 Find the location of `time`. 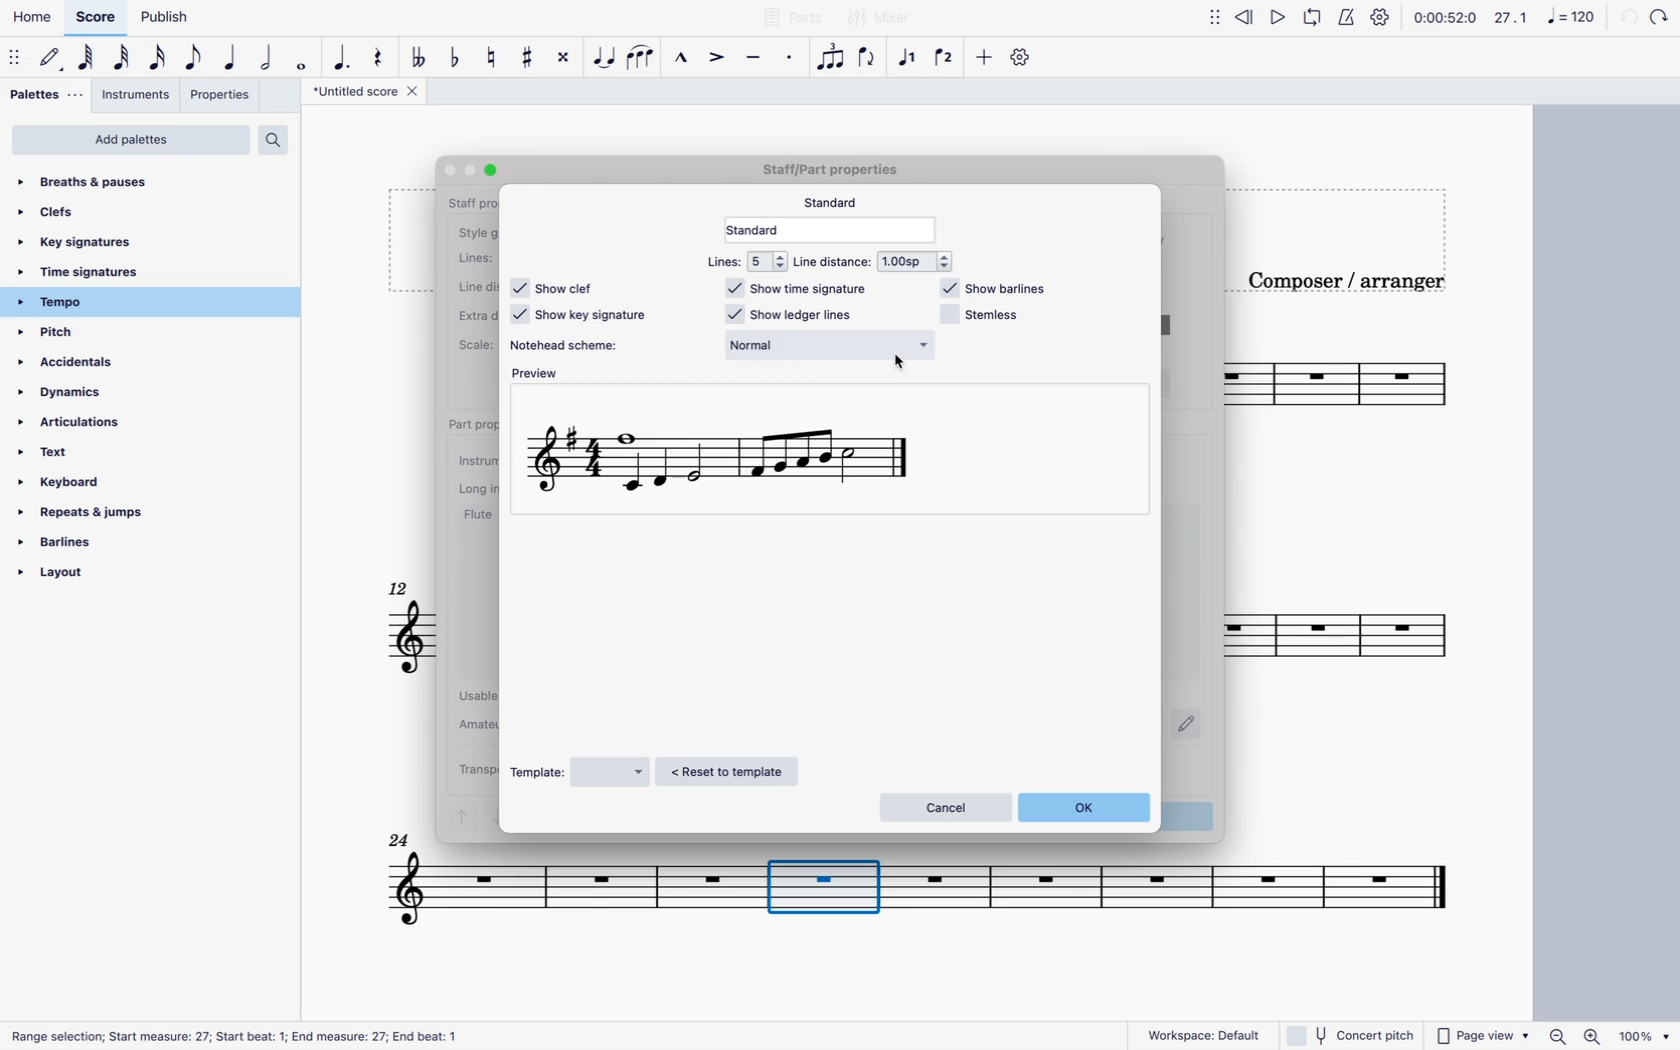

time is located at coordinates (1444, 16).